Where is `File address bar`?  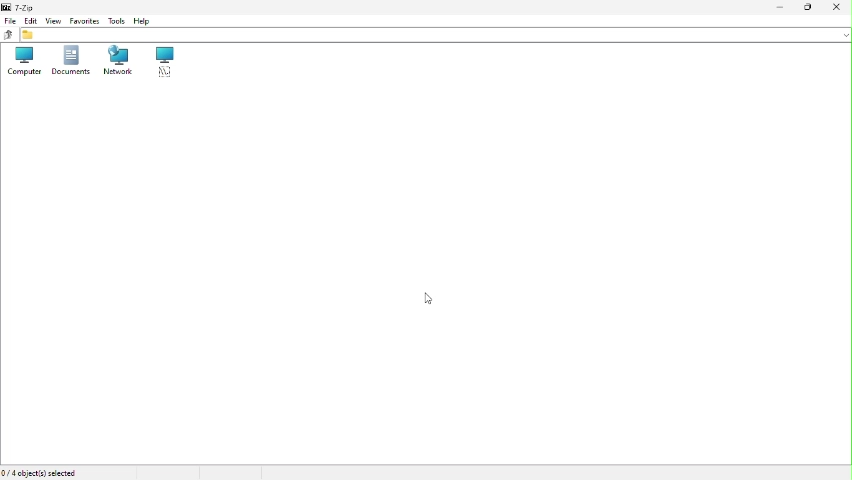
File address bar is located at coordinates (436, 35).